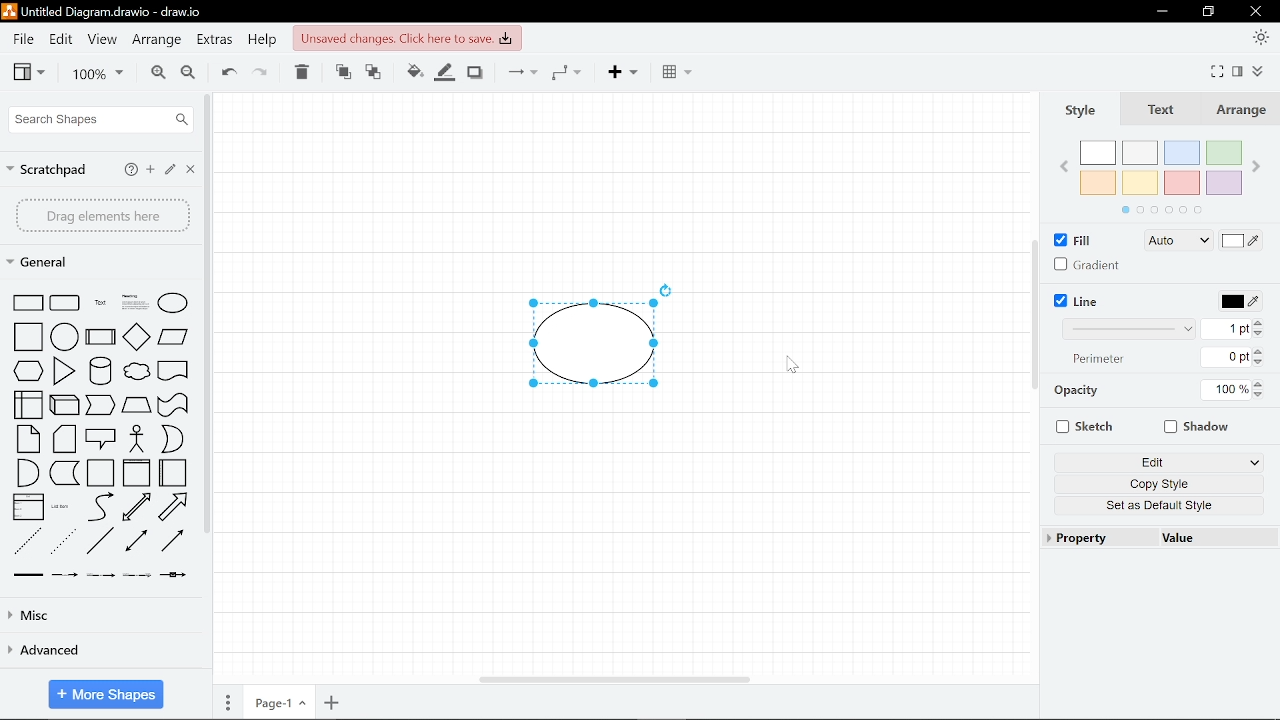 This screenshot has height=720, width=1280. I want to click on Arrange, so click(158, 40).